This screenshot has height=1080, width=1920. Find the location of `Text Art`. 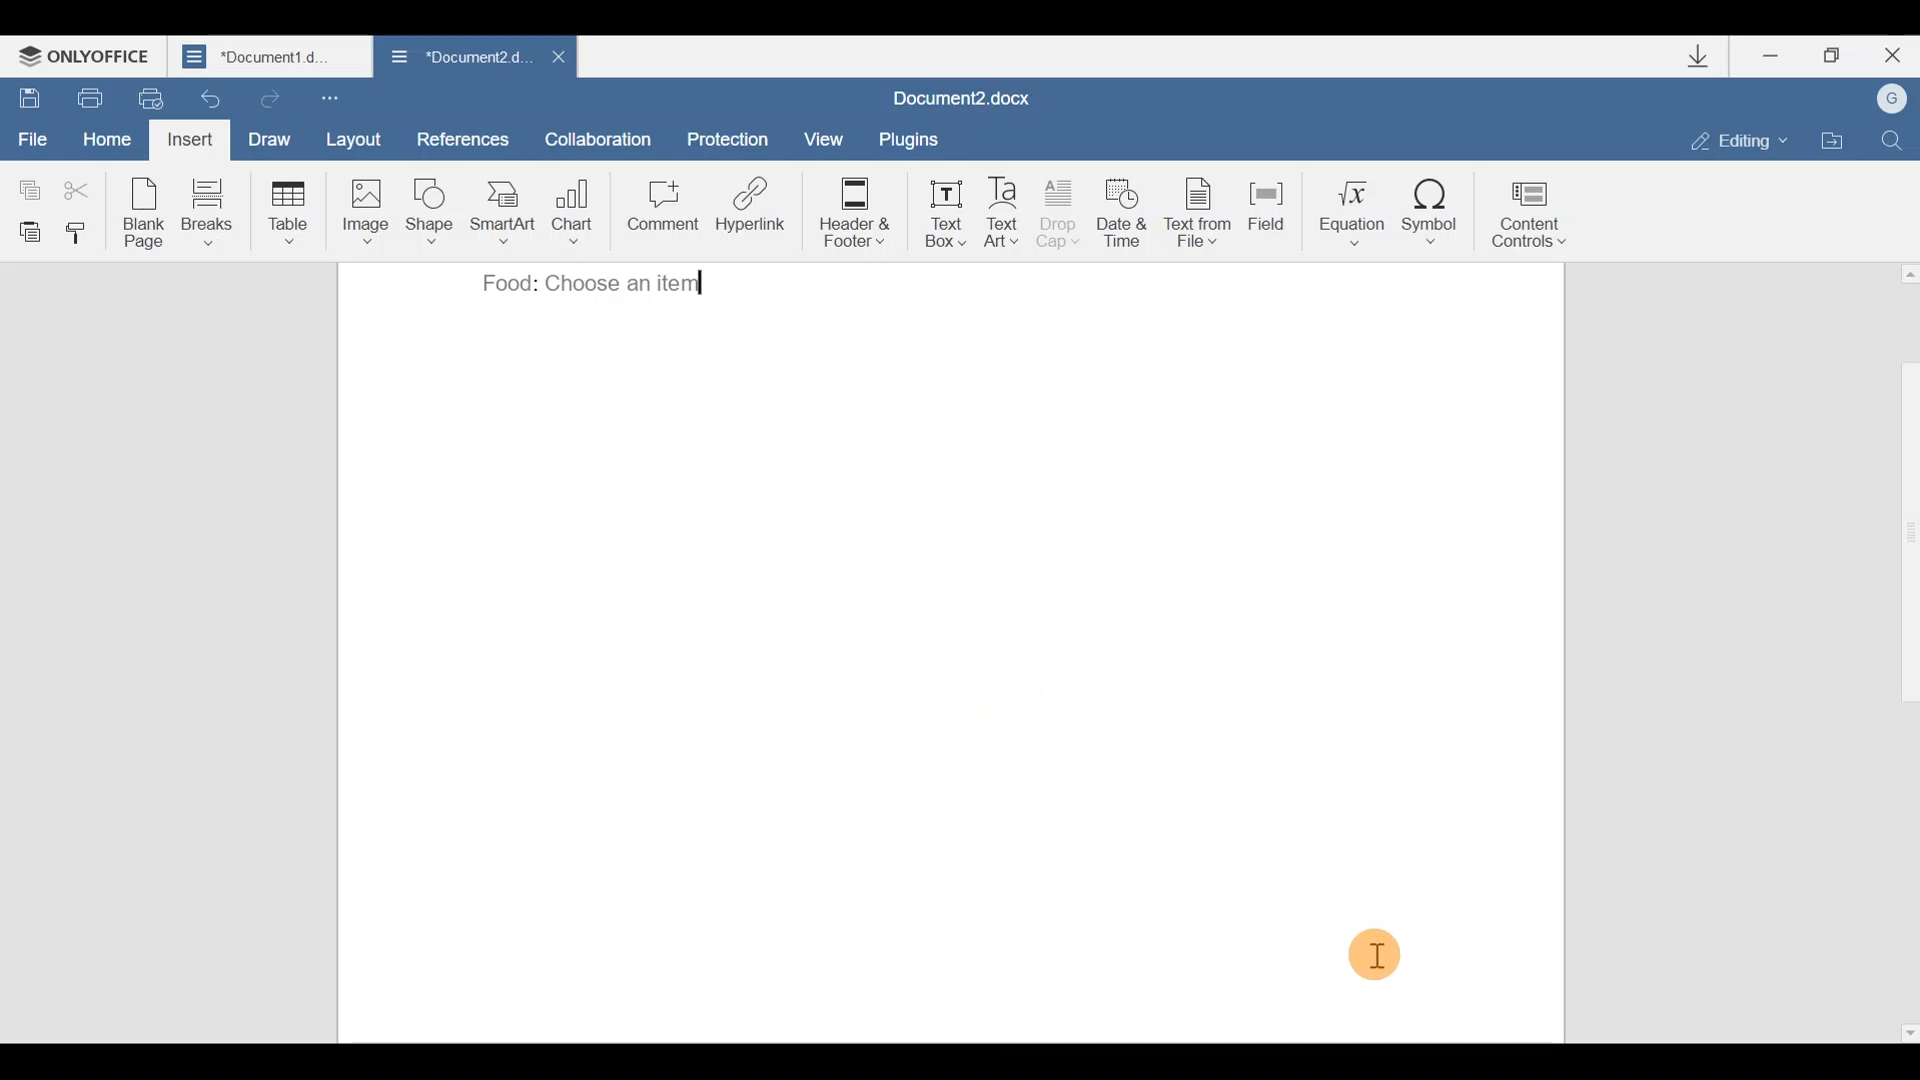

Text Art is located at coordinates (1007, 208).